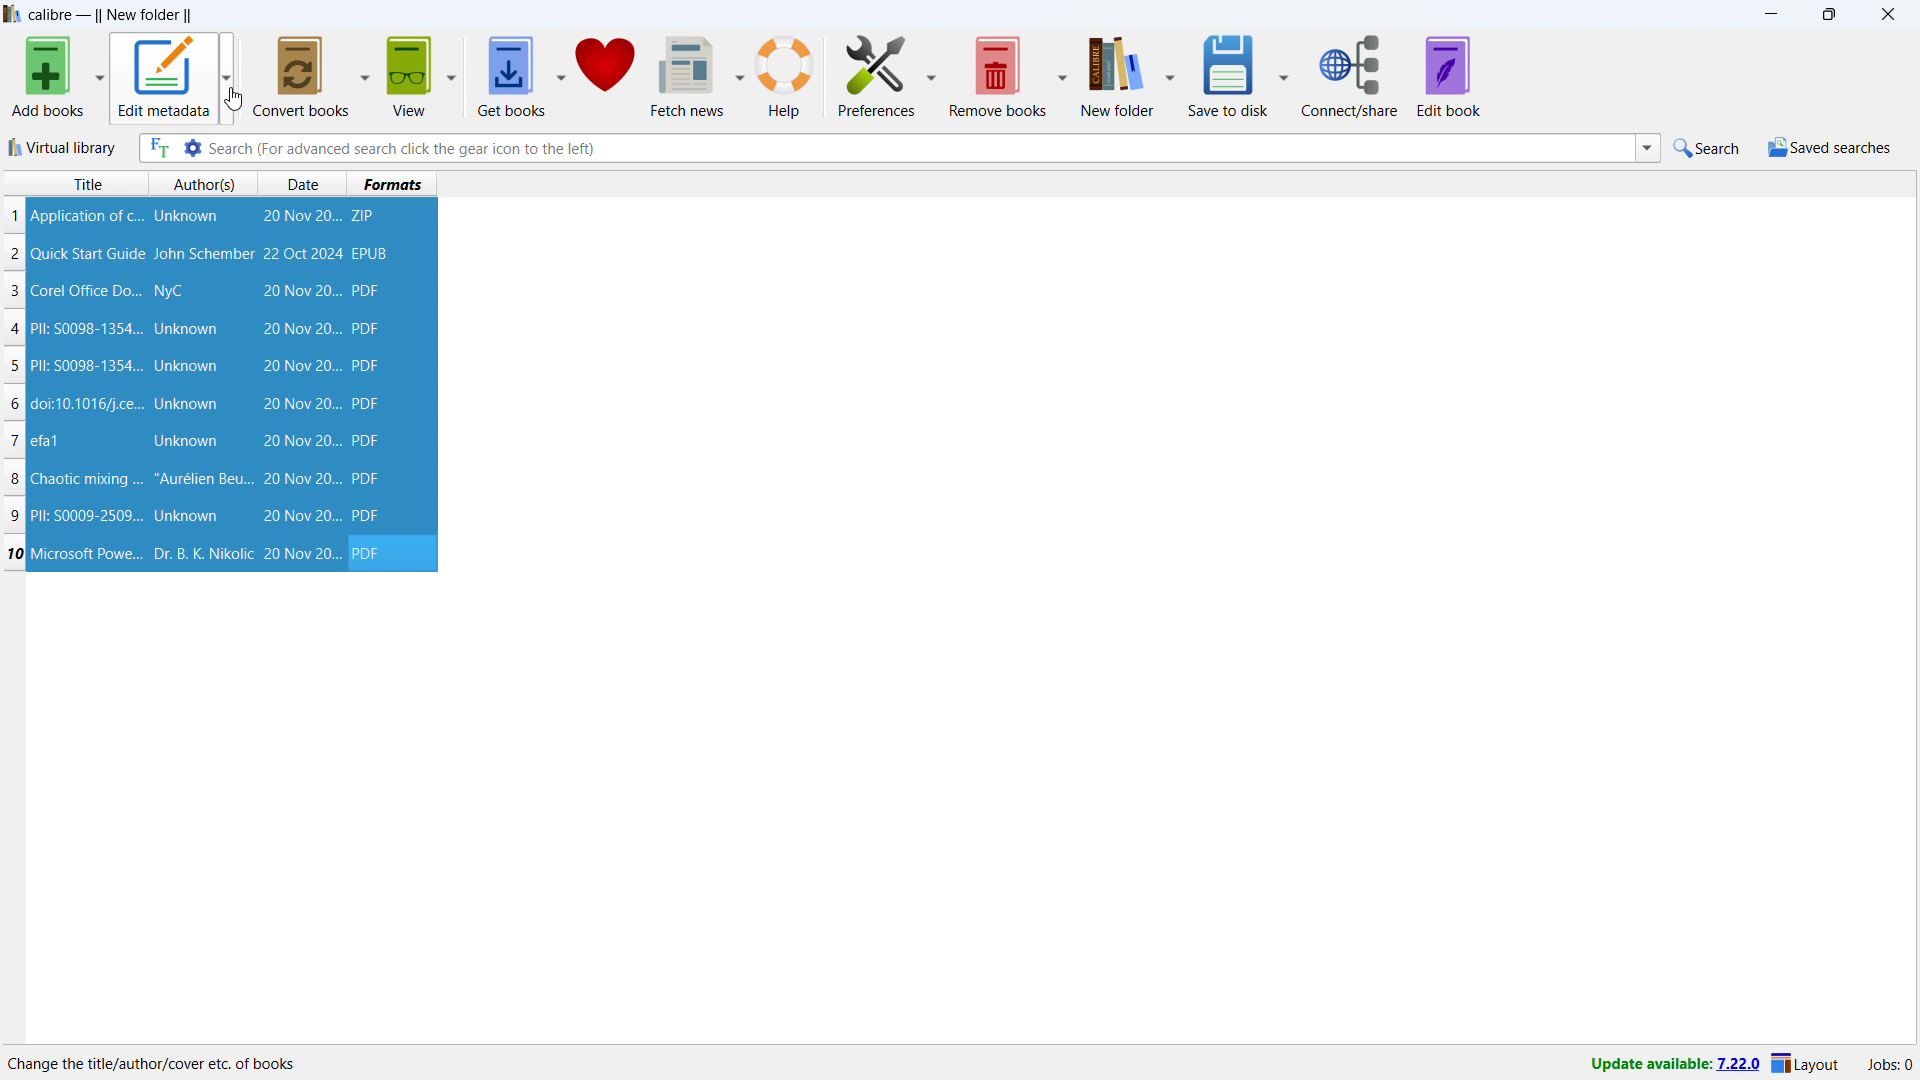 The image size is (1920, 1080). I want to click on 5, so click(13, 368).